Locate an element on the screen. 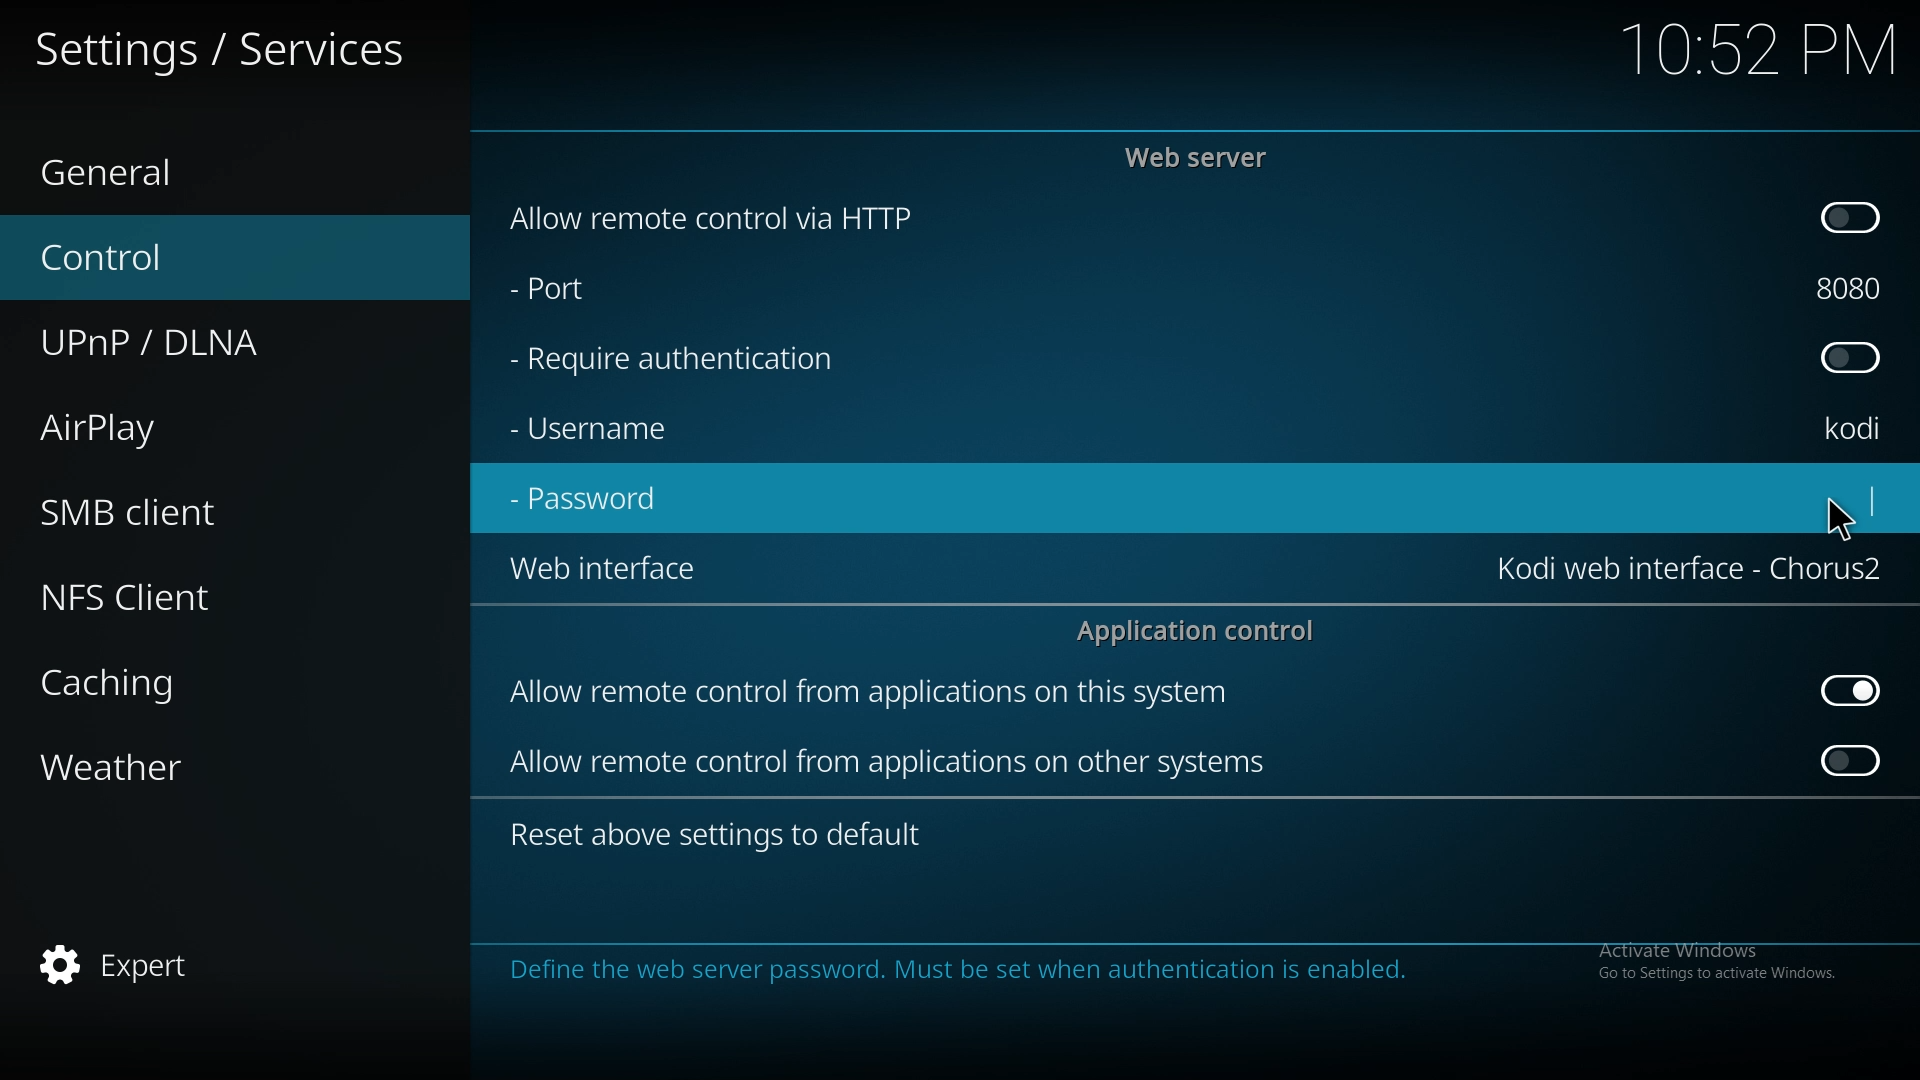 Image resolution: width=1920 pixels, height=1080 pixels. smb client is located at coordinates (200, 512).